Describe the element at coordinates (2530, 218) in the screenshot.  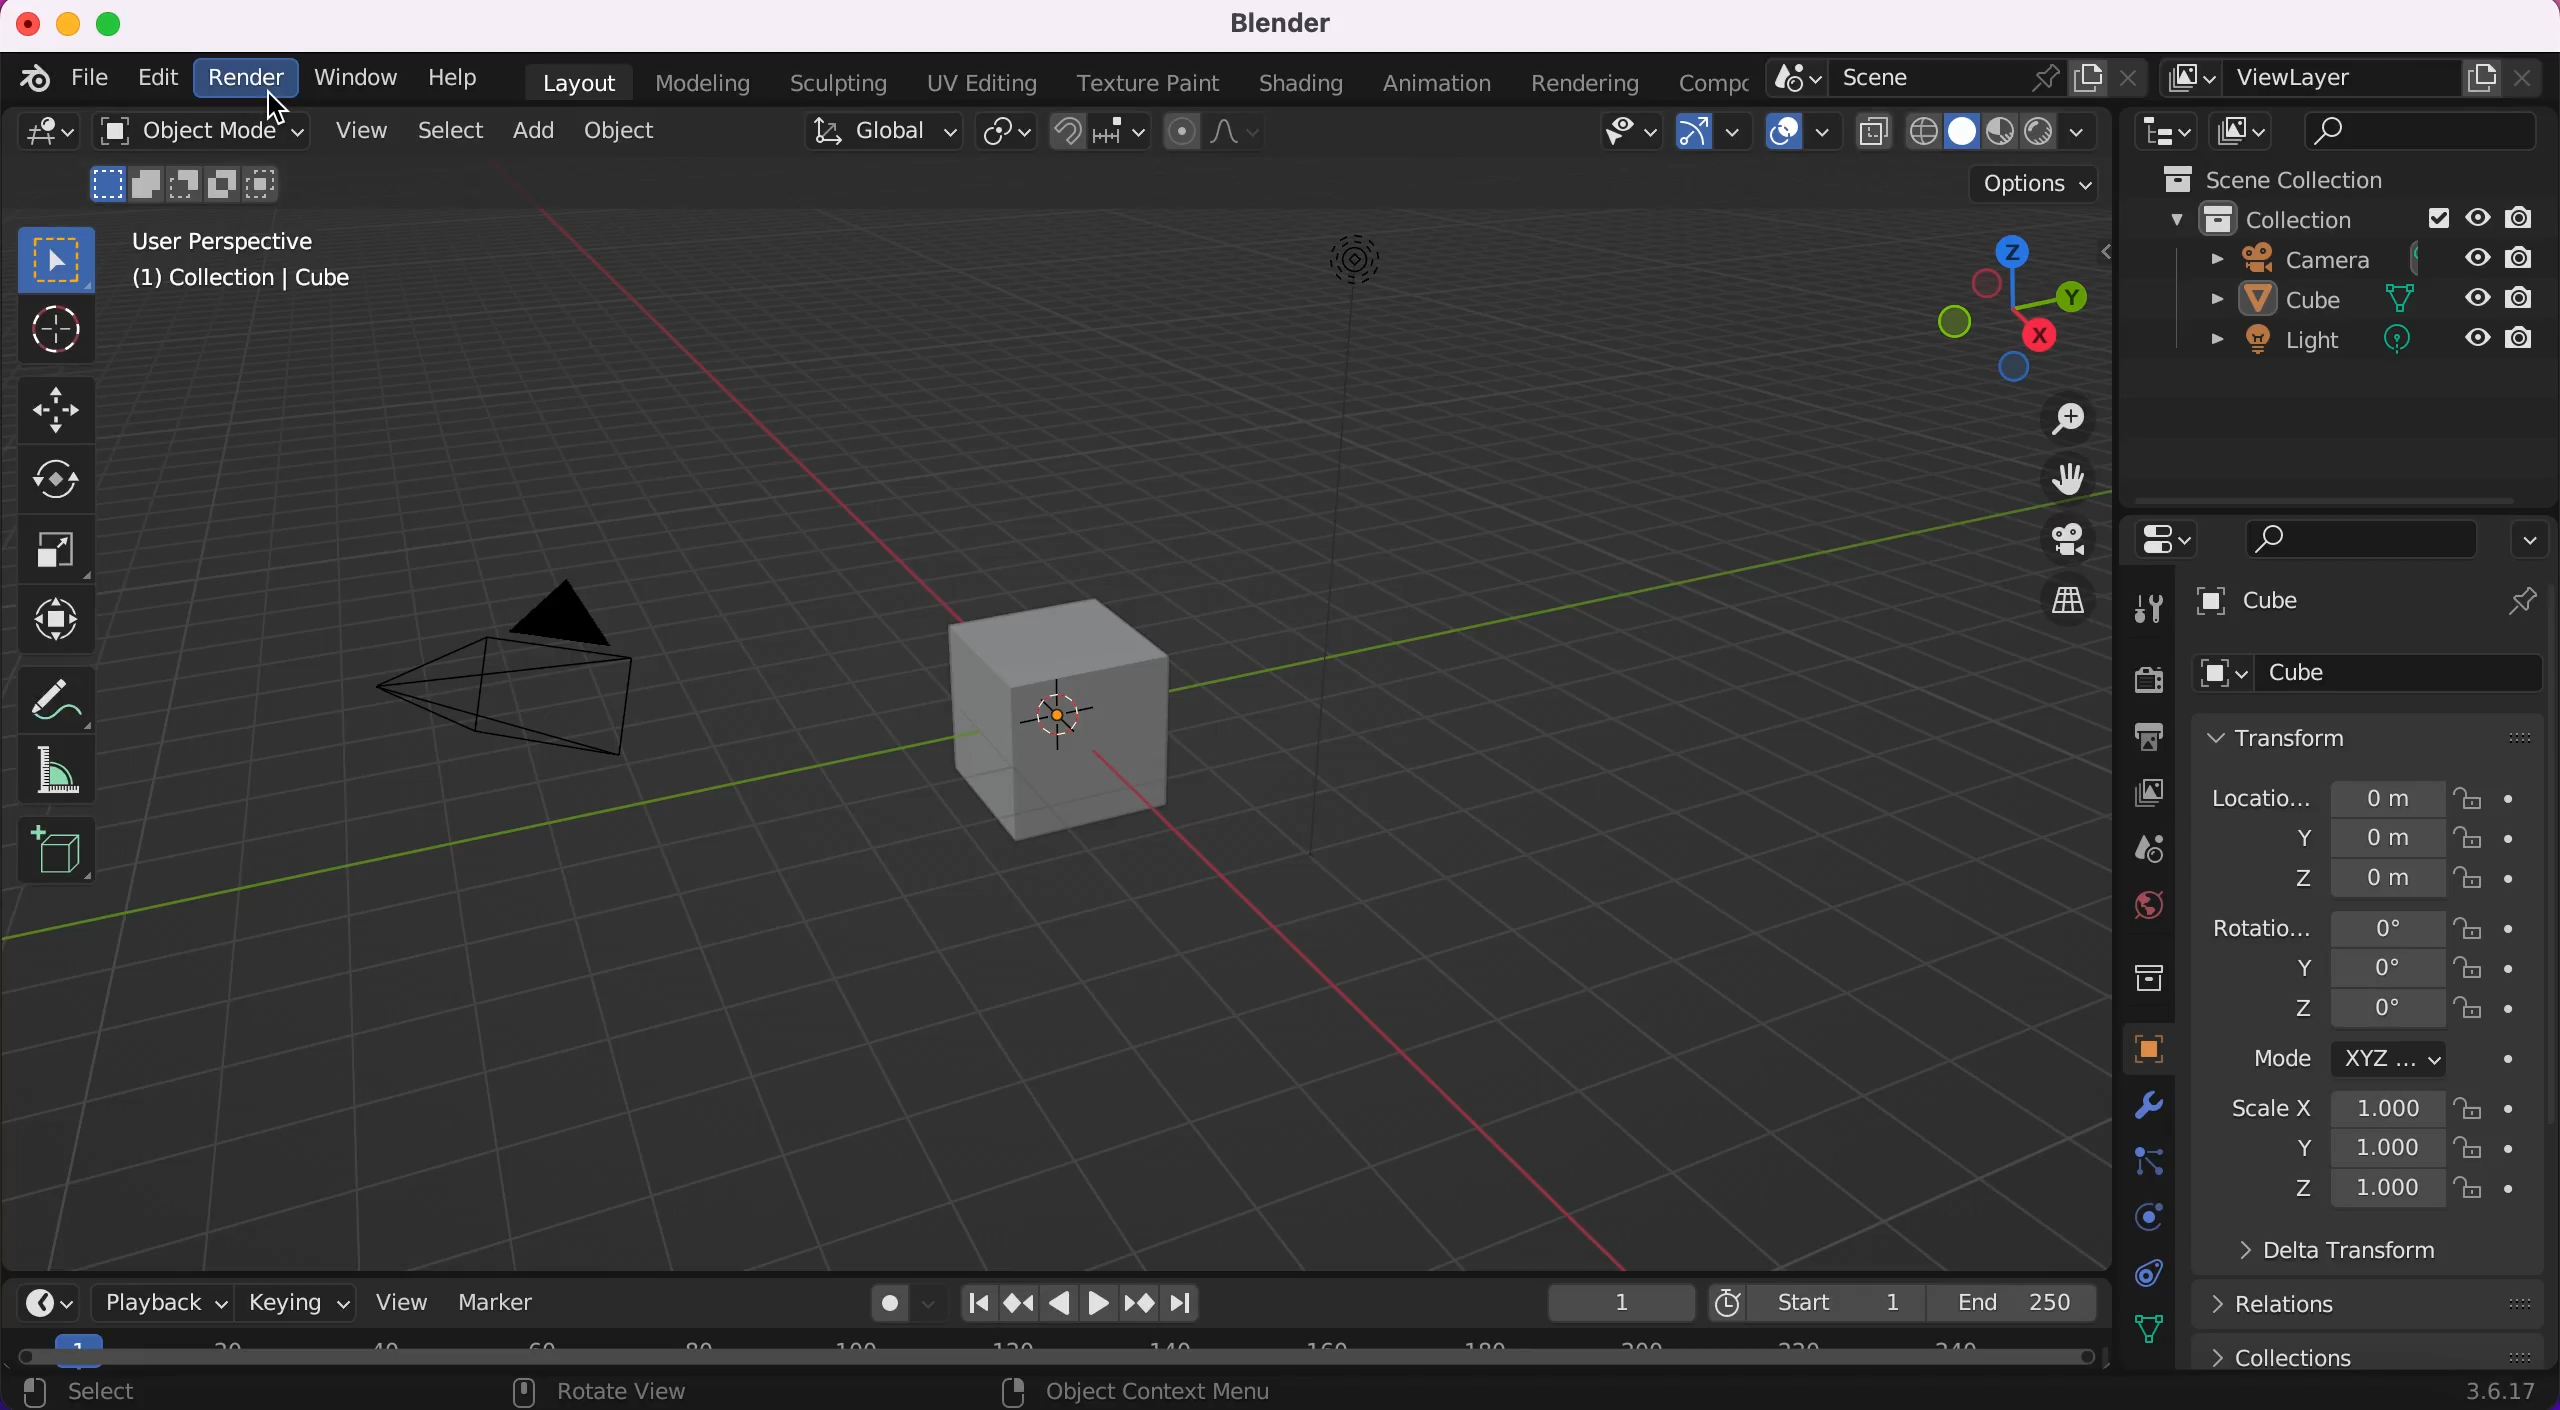
I see `disable in render` at that location.